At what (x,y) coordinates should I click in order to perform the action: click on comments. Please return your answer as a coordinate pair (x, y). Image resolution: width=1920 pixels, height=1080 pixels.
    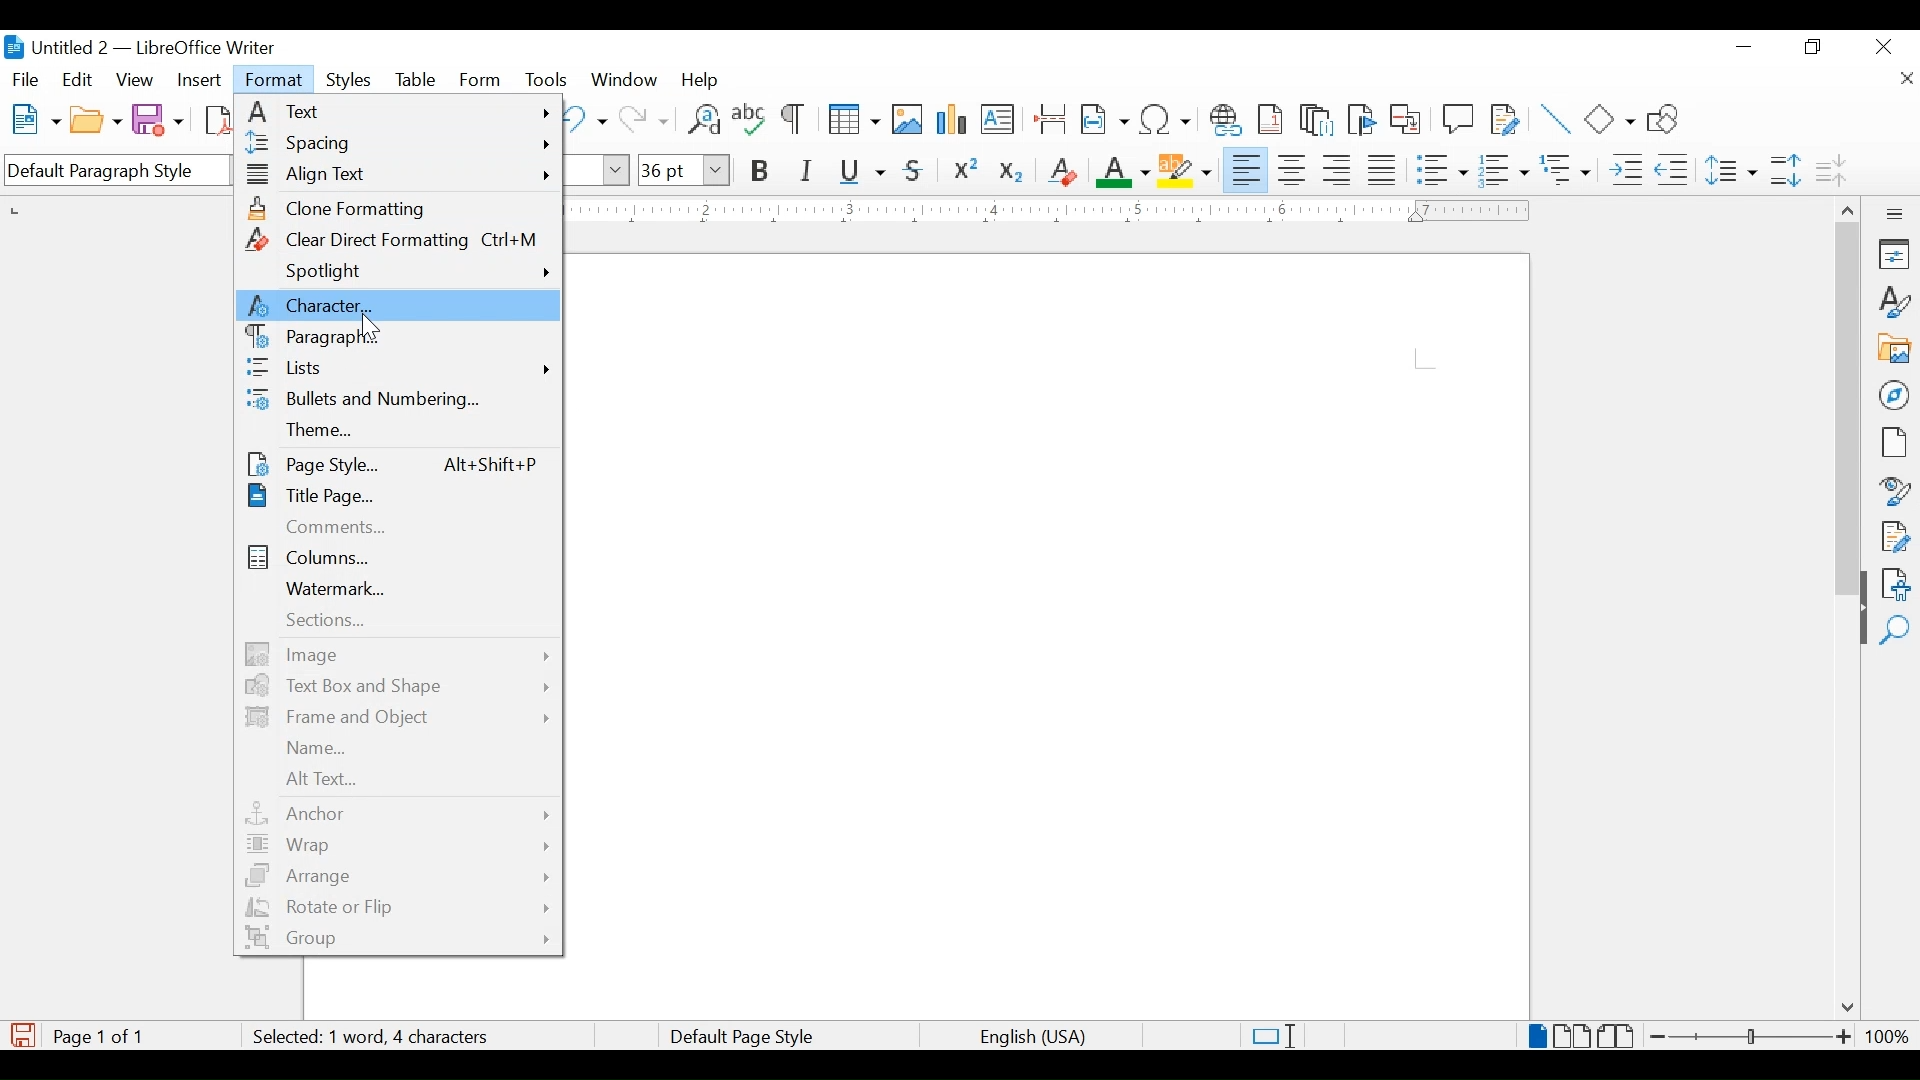
    Looking at the image, I should click on (338, 526).